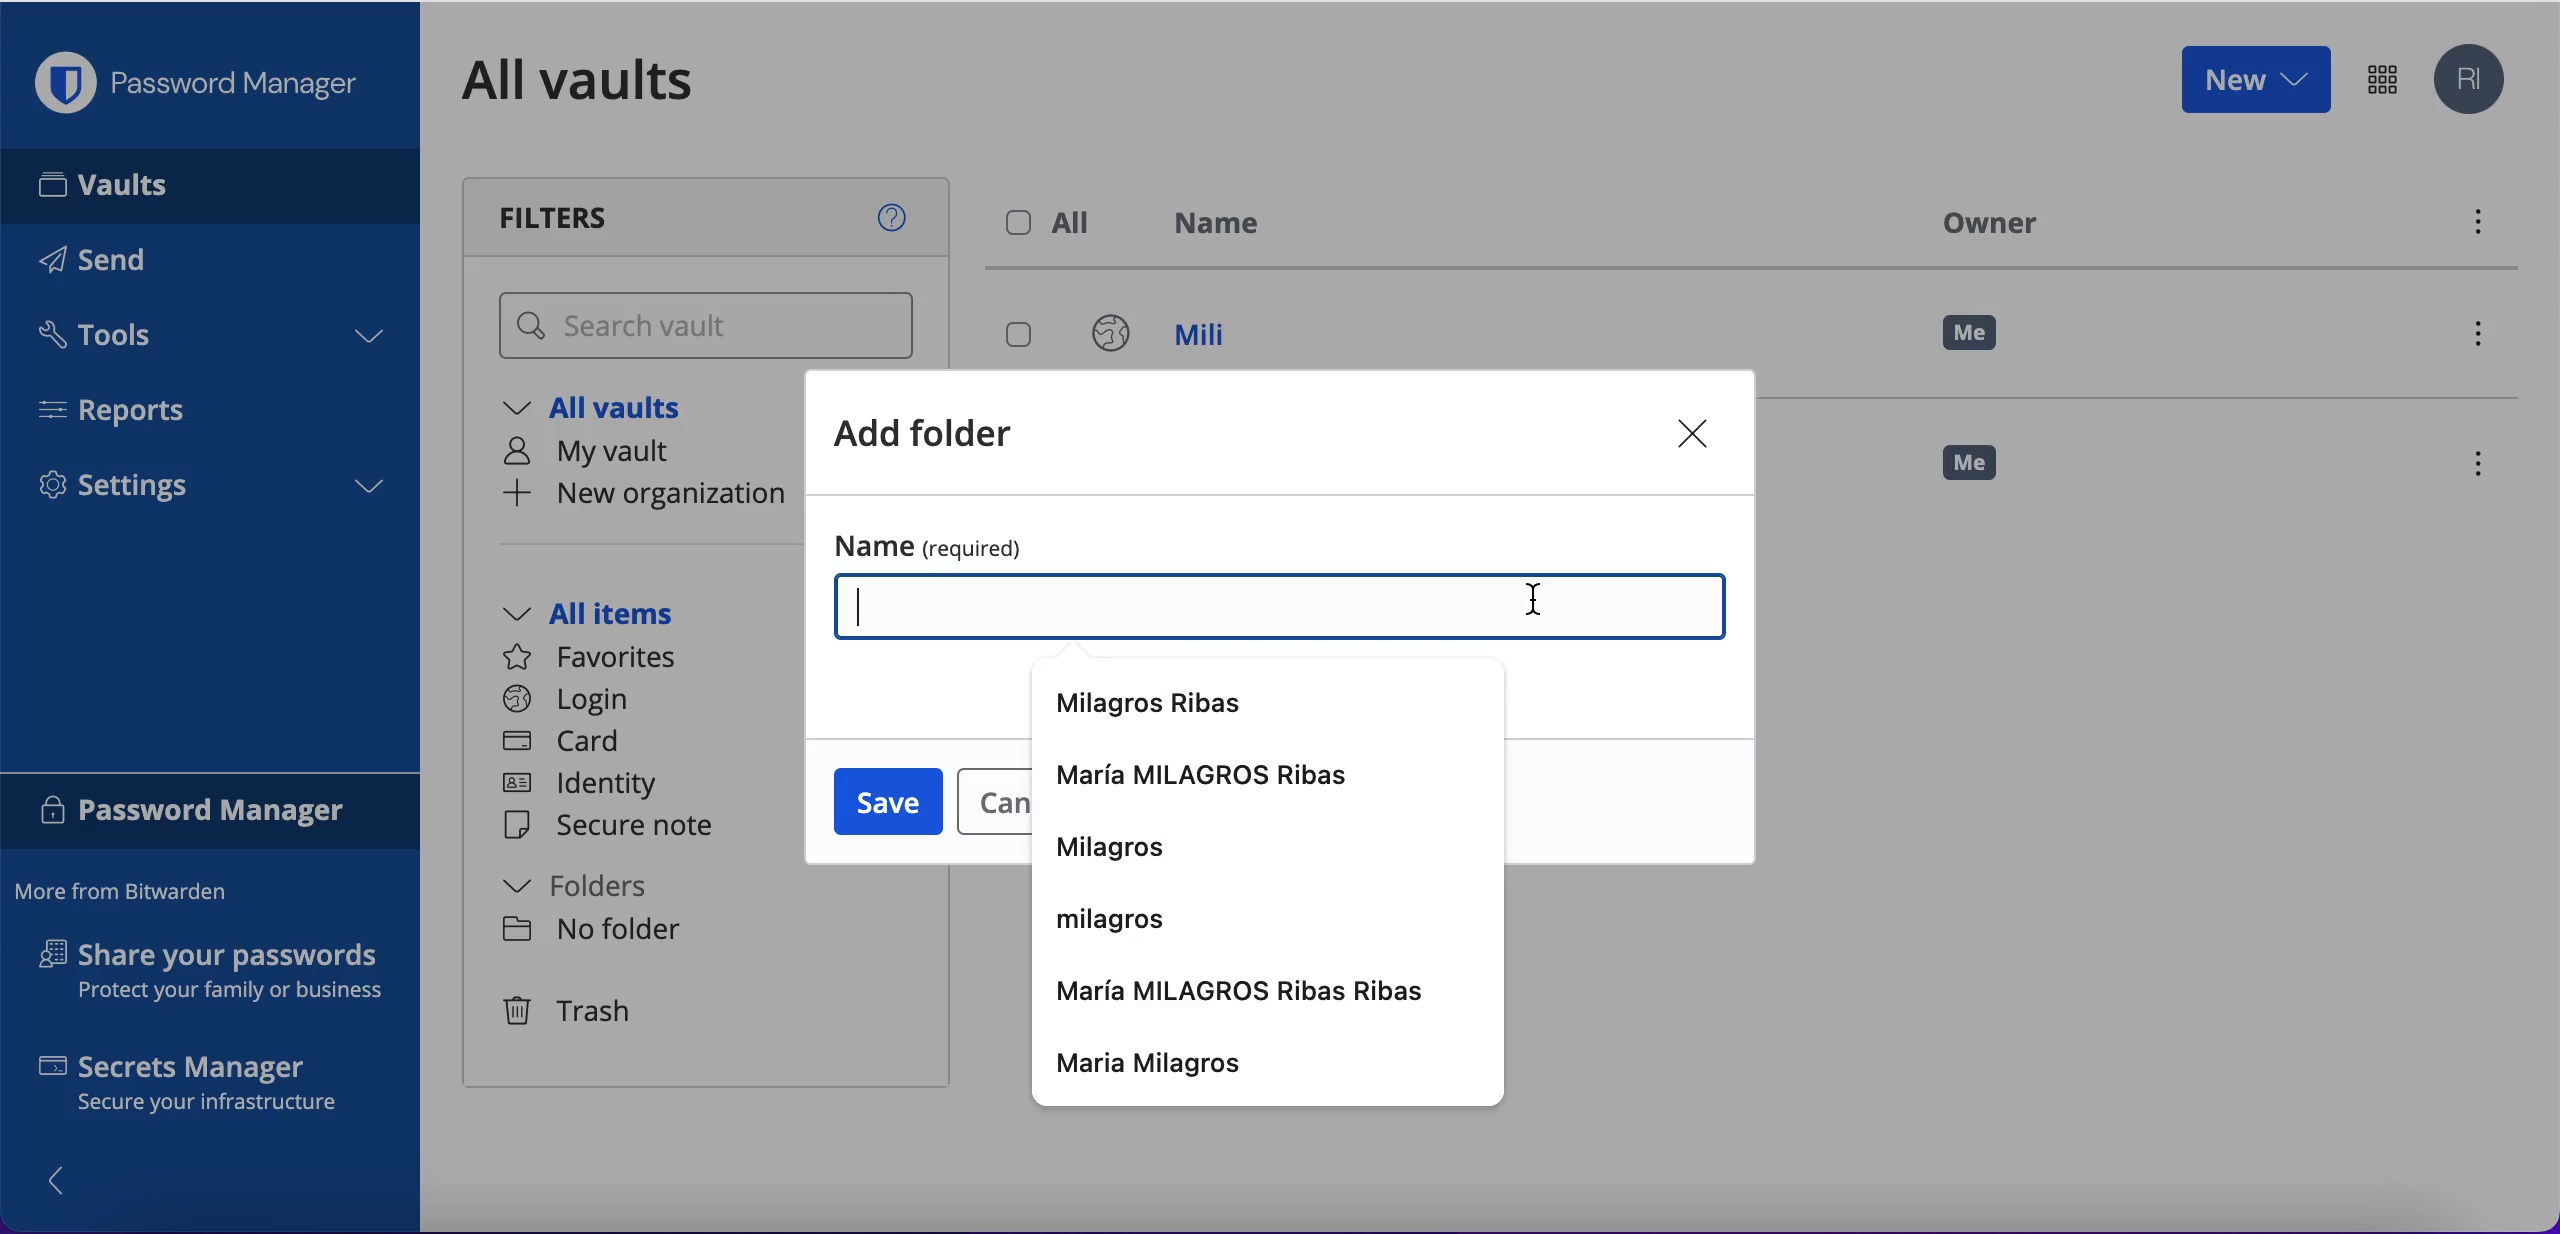 Image resolution: width=2560 pixels, height=1234 pixels. I want to click on milagros, so click(1117, 850).